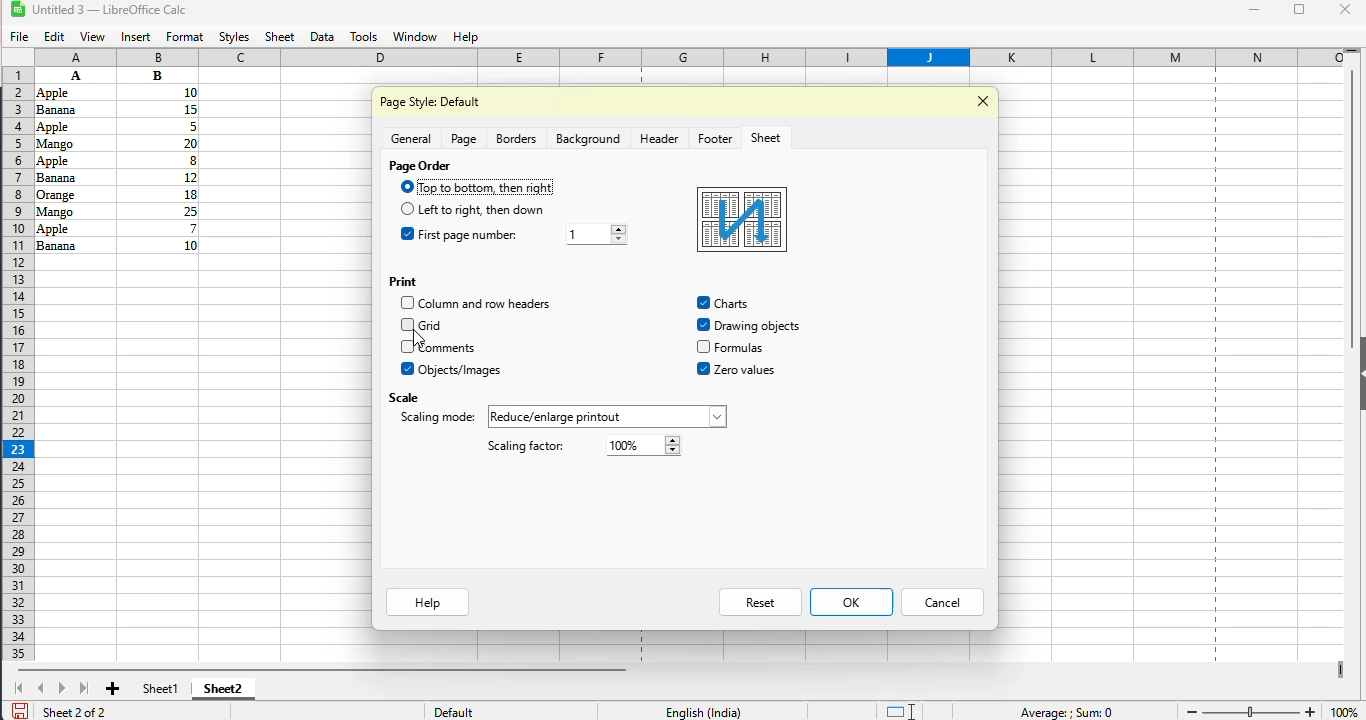 Image resolution: width=1366 pixels, height=720 pixels. What do you see at coordinates (1346, 9) in the screenshot?
I see `close` at bounding box center [1346, 9].